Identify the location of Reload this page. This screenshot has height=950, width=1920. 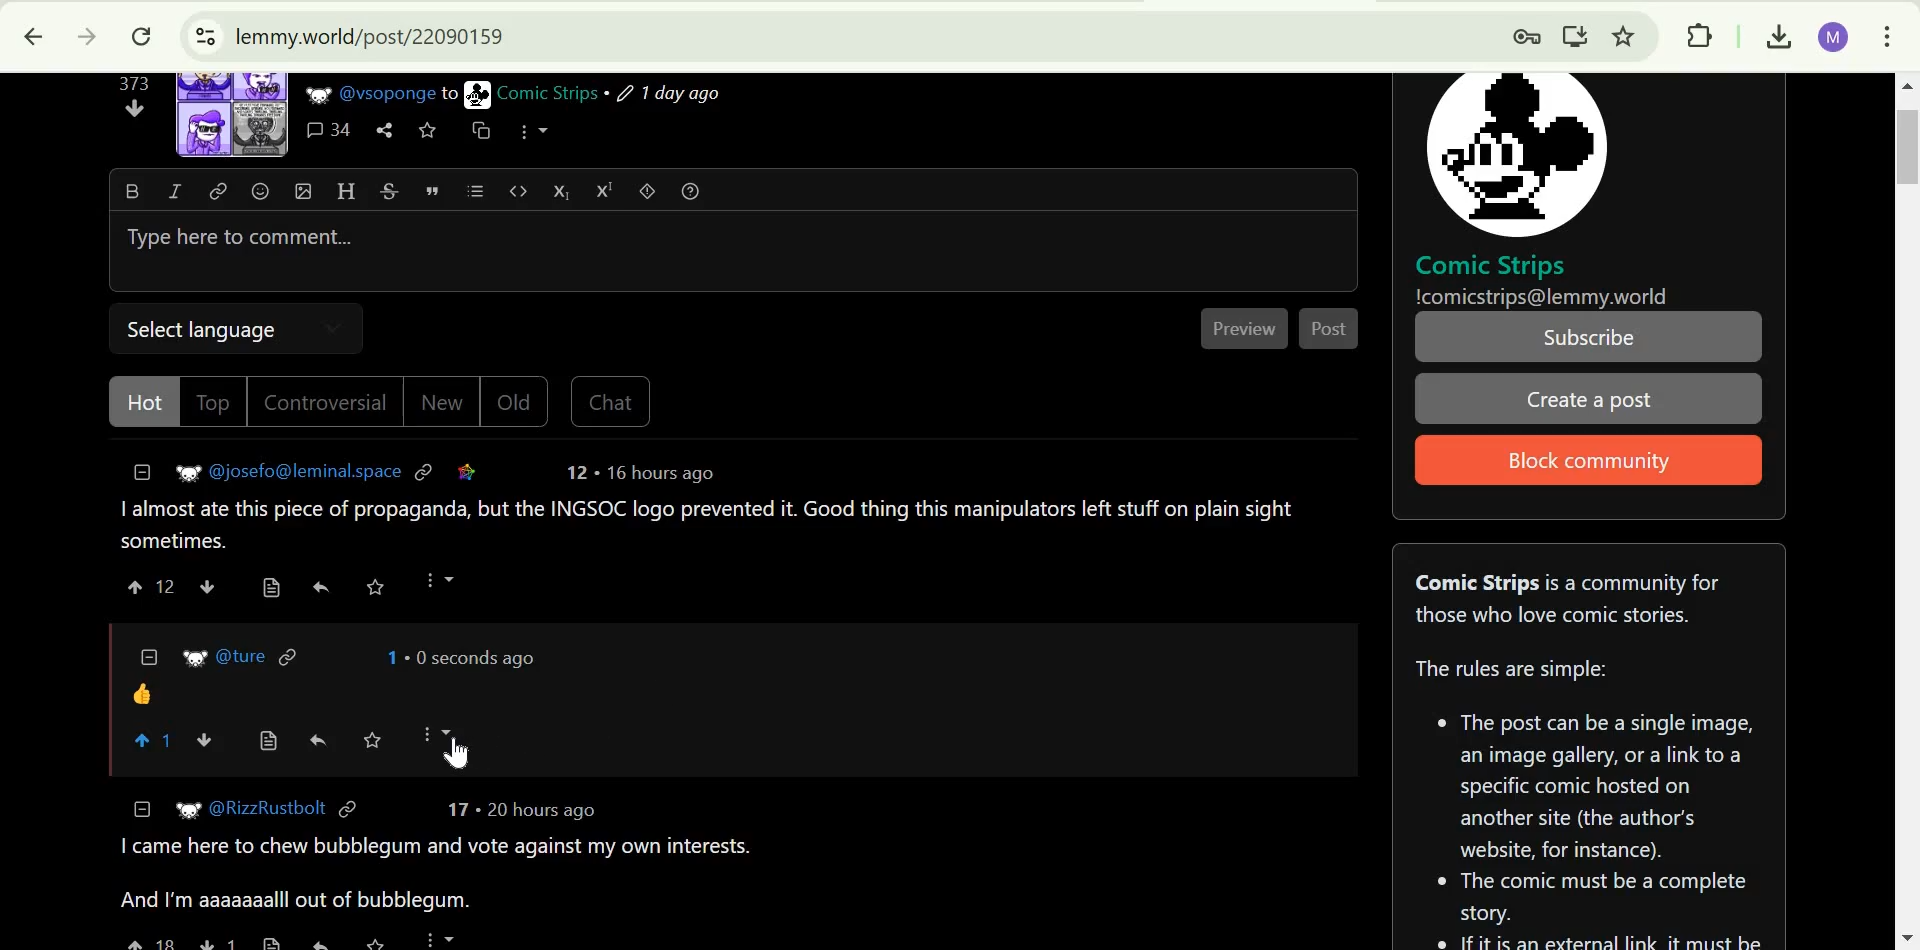
(141, 37).